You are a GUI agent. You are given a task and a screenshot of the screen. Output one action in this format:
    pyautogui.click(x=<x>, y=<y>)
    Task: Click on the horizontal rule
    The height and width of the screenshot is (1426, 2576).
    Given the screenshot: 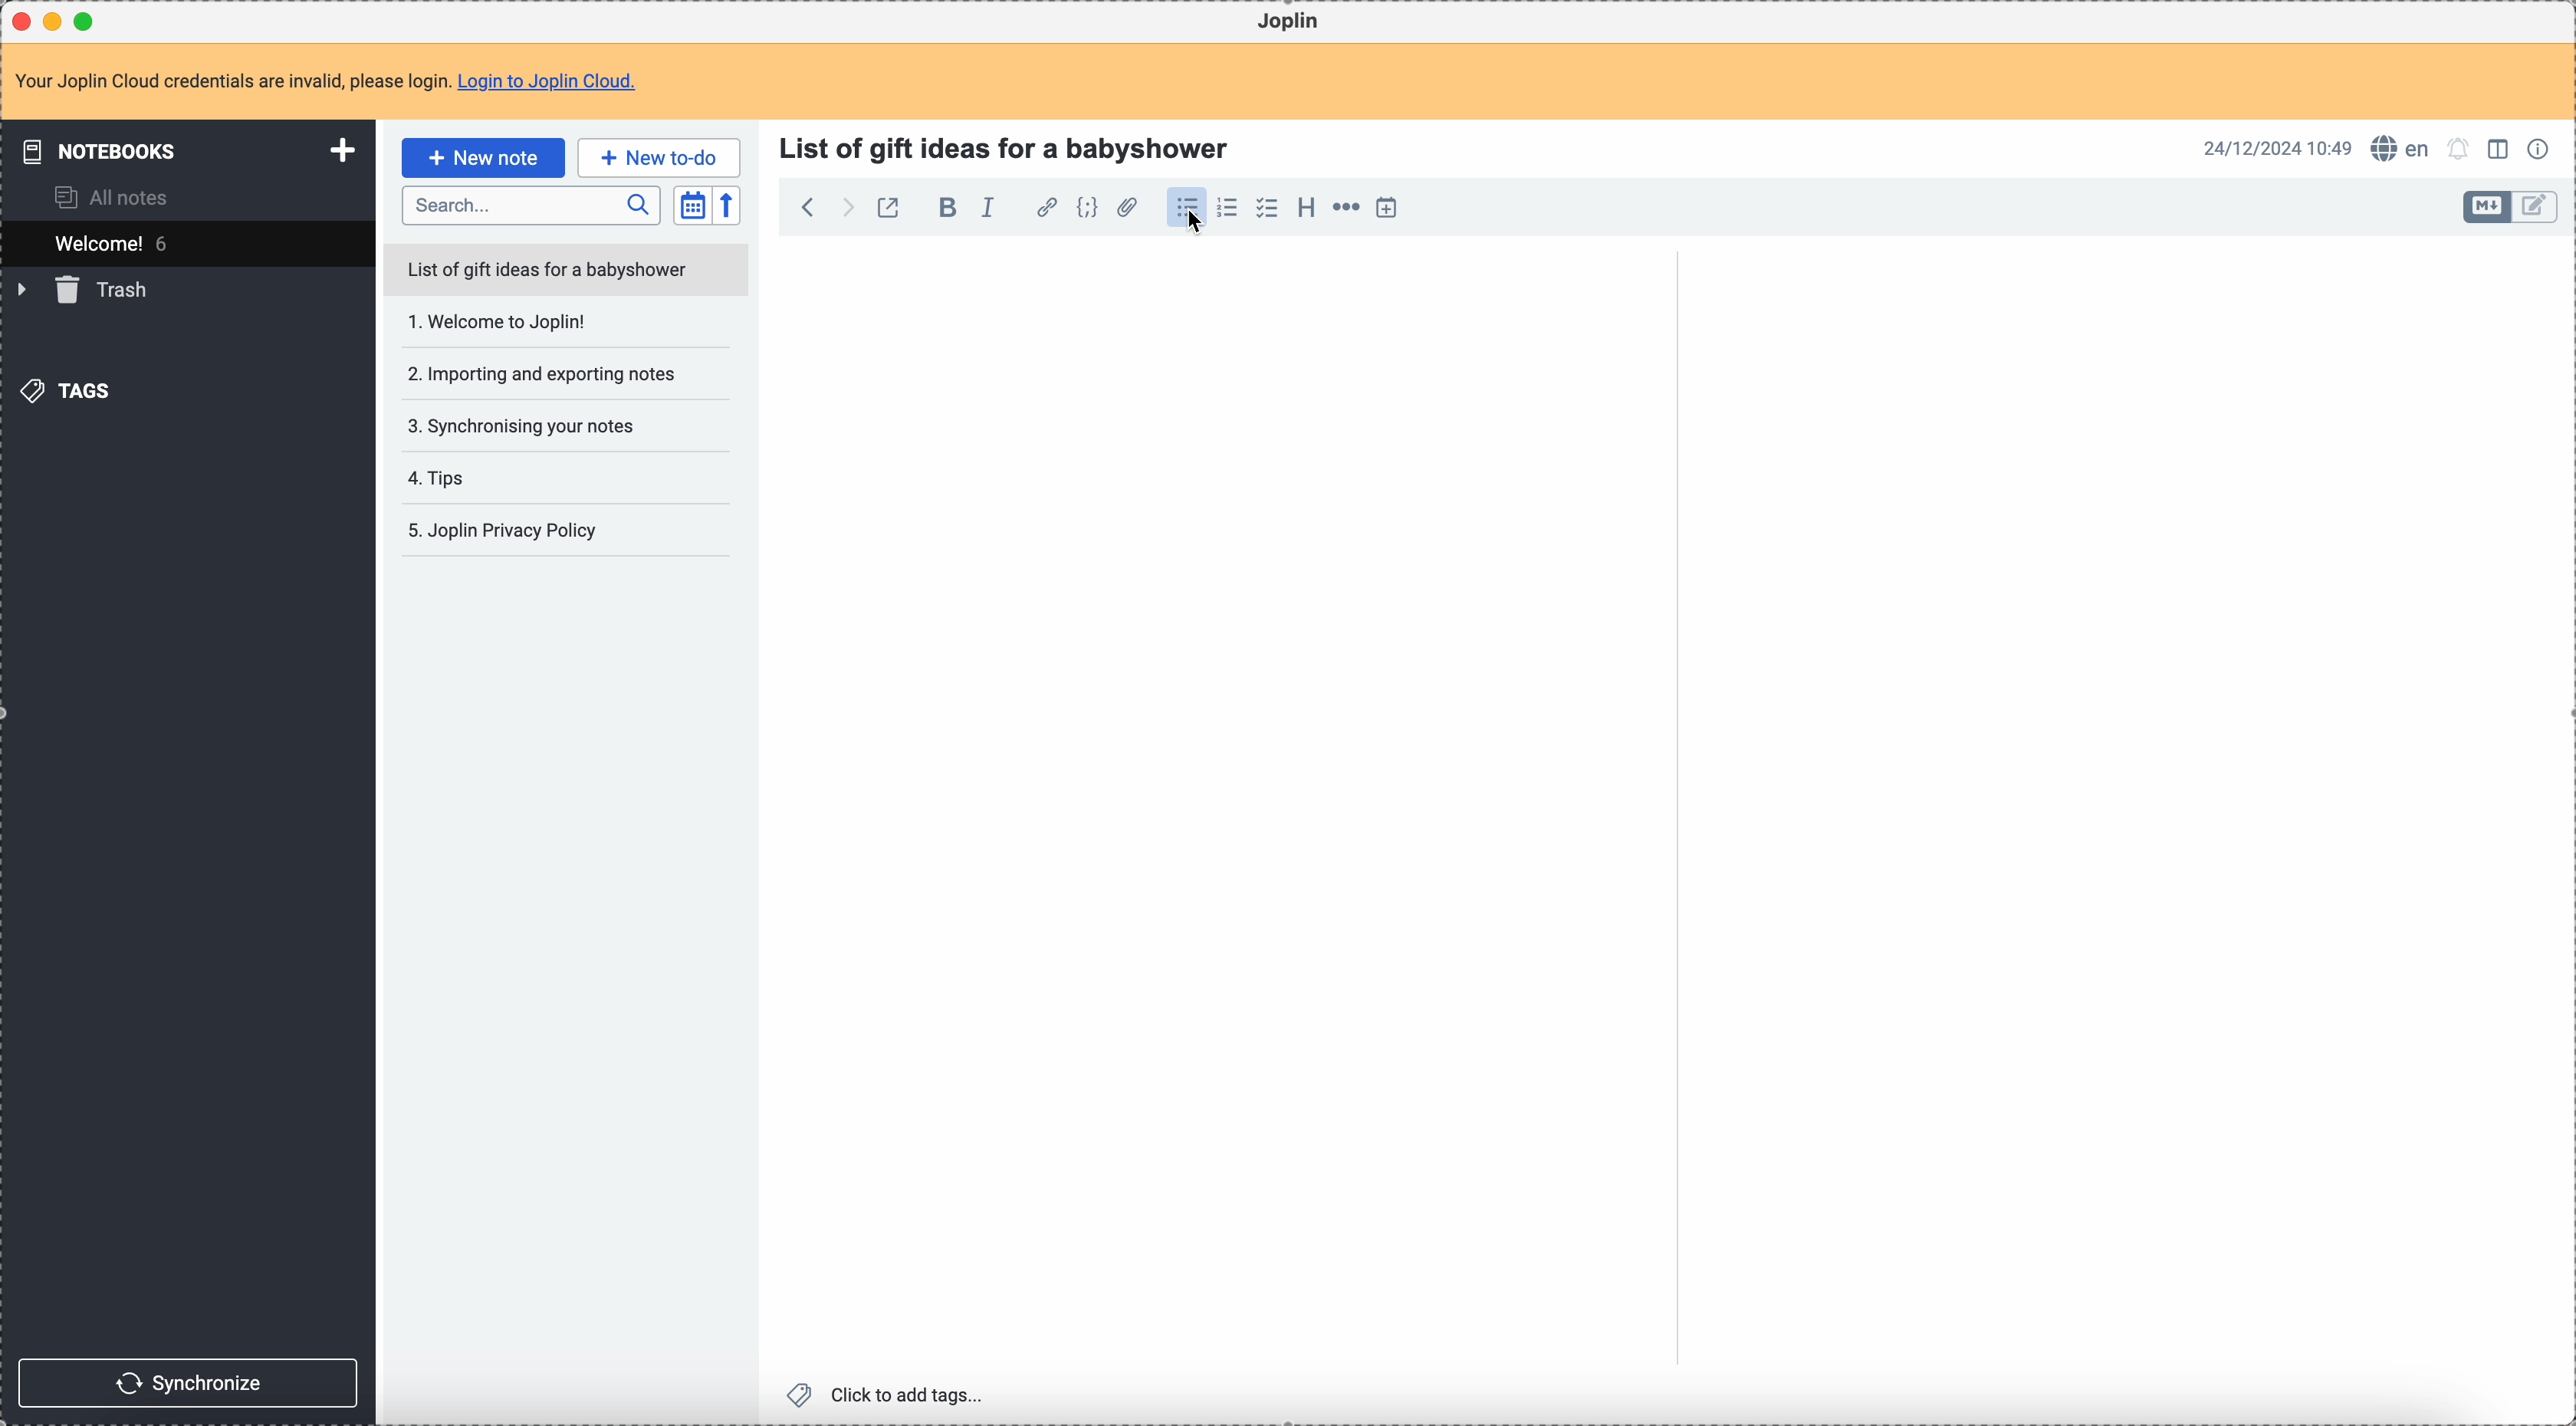 What is the action you would take?
    pyautogui.click(x=1349, y=209)
    